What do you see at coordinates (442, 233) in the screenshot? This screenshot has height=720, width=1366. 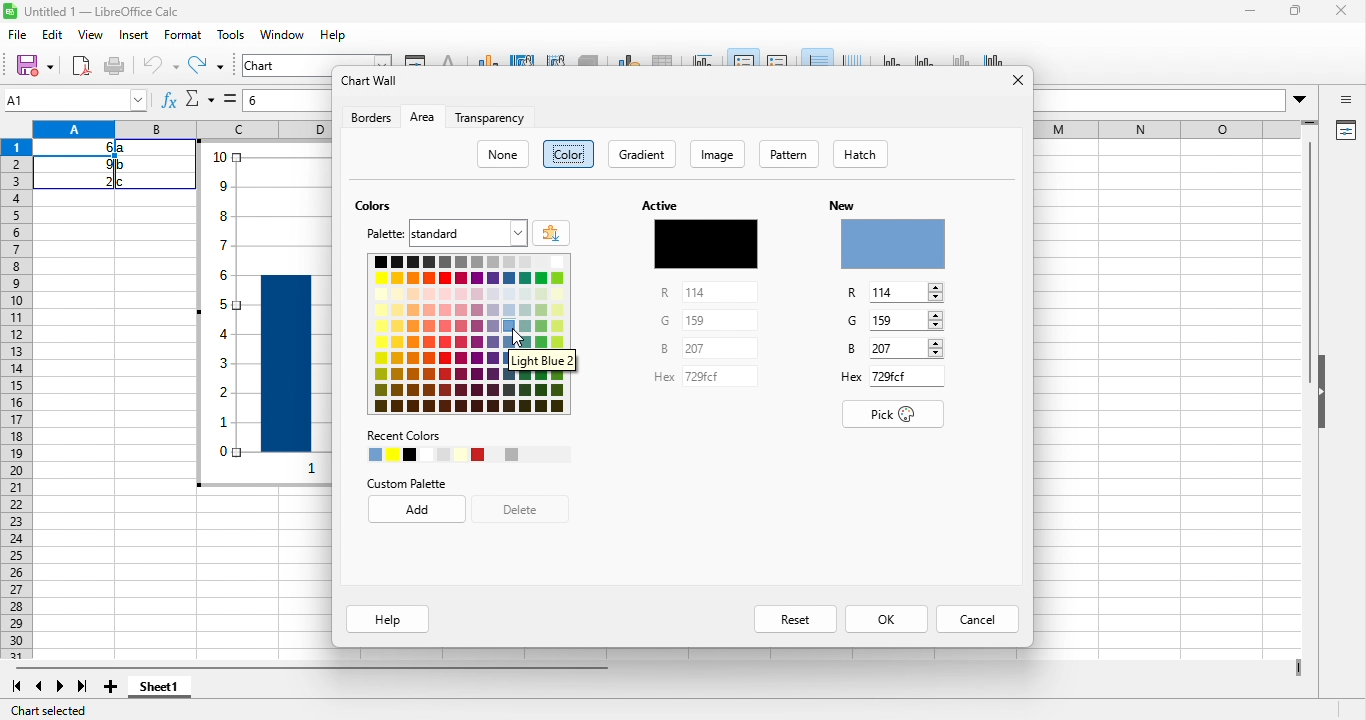 I see `palette` at bounding box center [442, 233].